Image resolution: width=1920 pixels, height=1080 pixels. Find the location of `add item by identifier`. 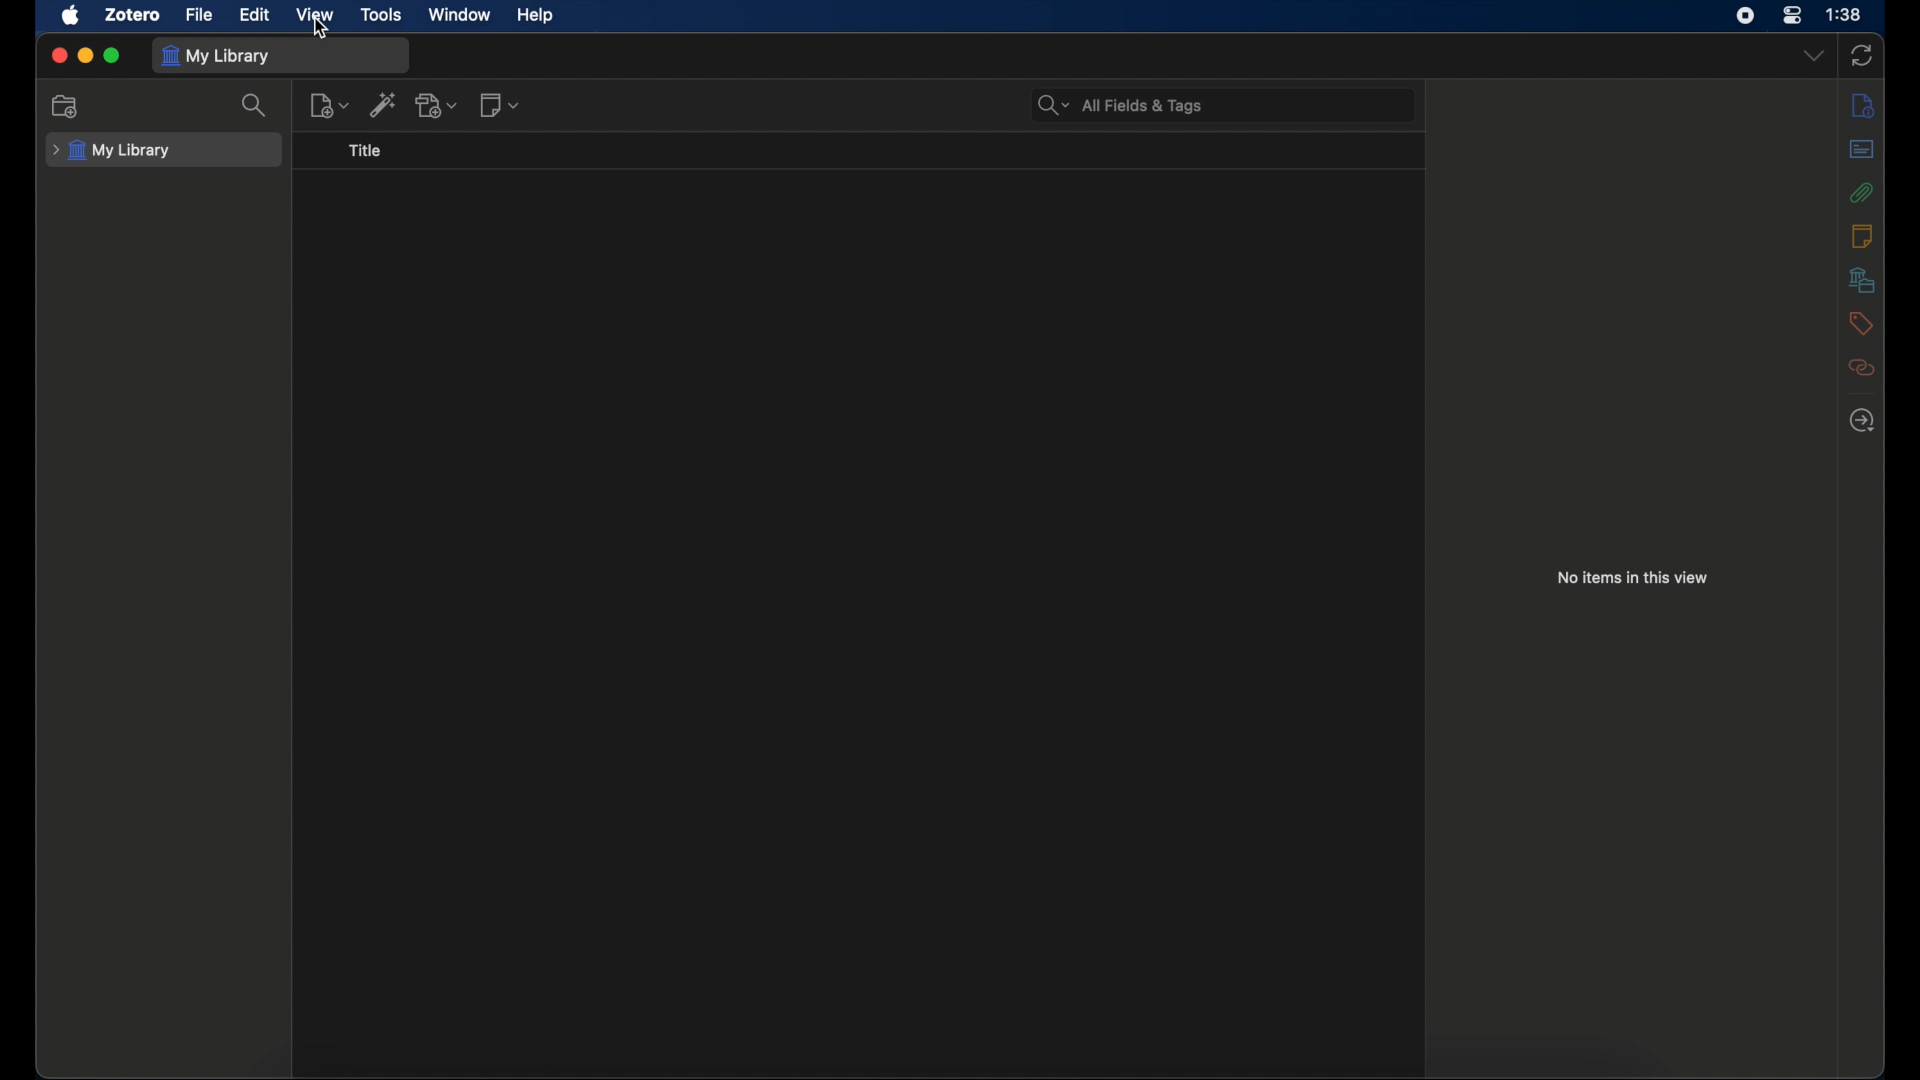

add item by identifier is located at coordinates (384, 104).